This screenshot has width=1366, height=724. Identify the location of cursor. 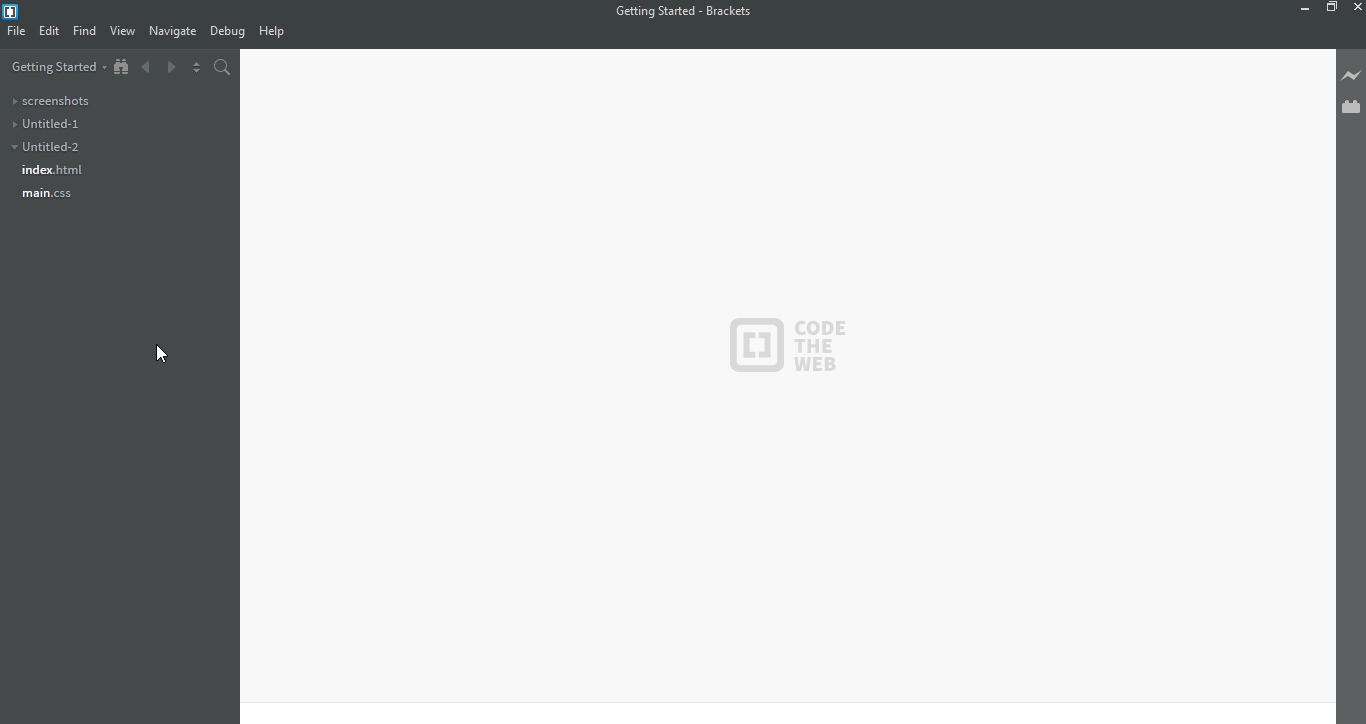
(161, 354).